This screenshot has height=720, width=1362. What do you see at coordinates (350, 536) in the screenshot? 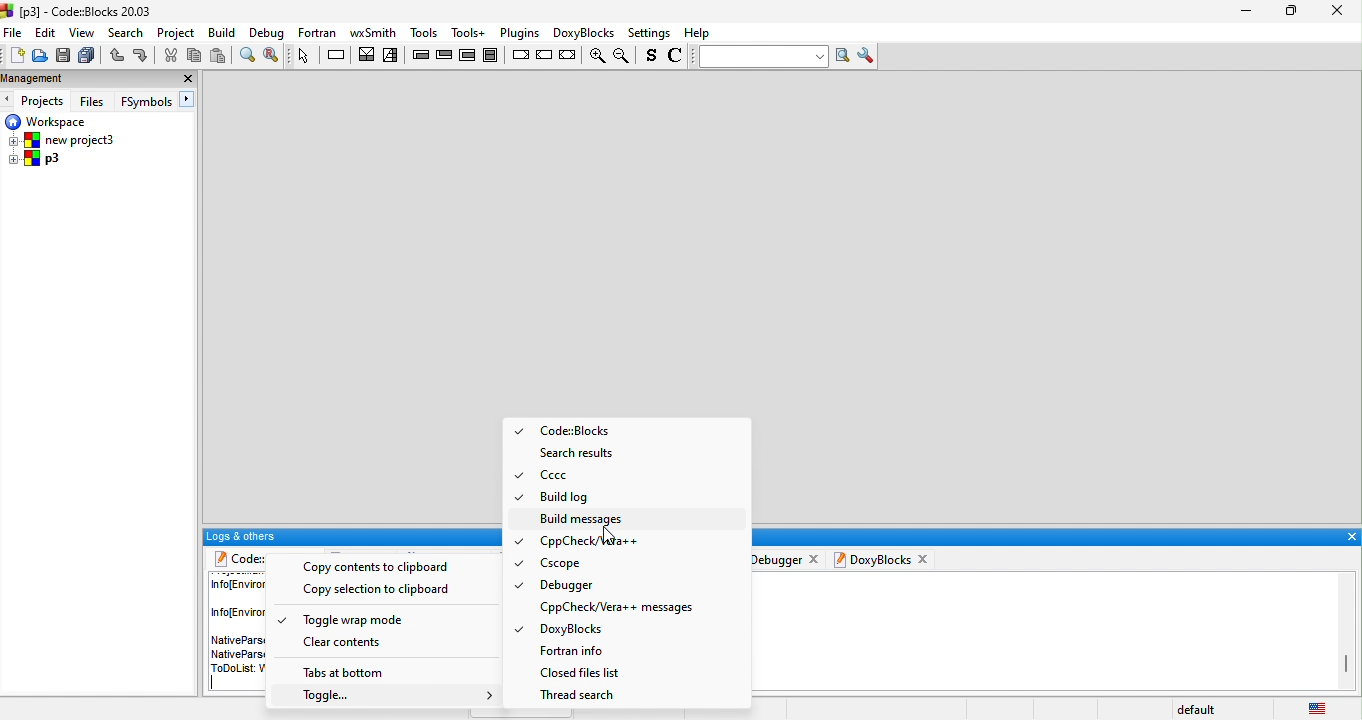
I see `logs and others` at bounding box center [350, 536].